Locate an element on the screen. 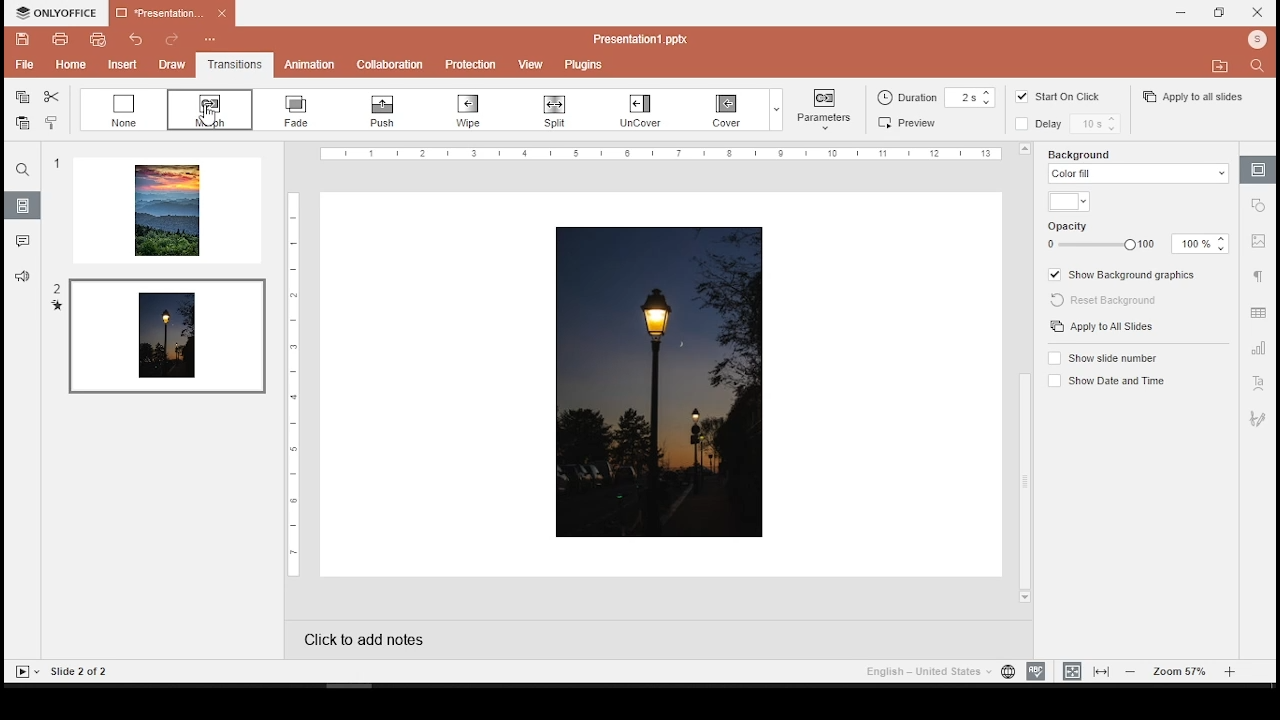  reset background is located at coordinates (1111, 301).